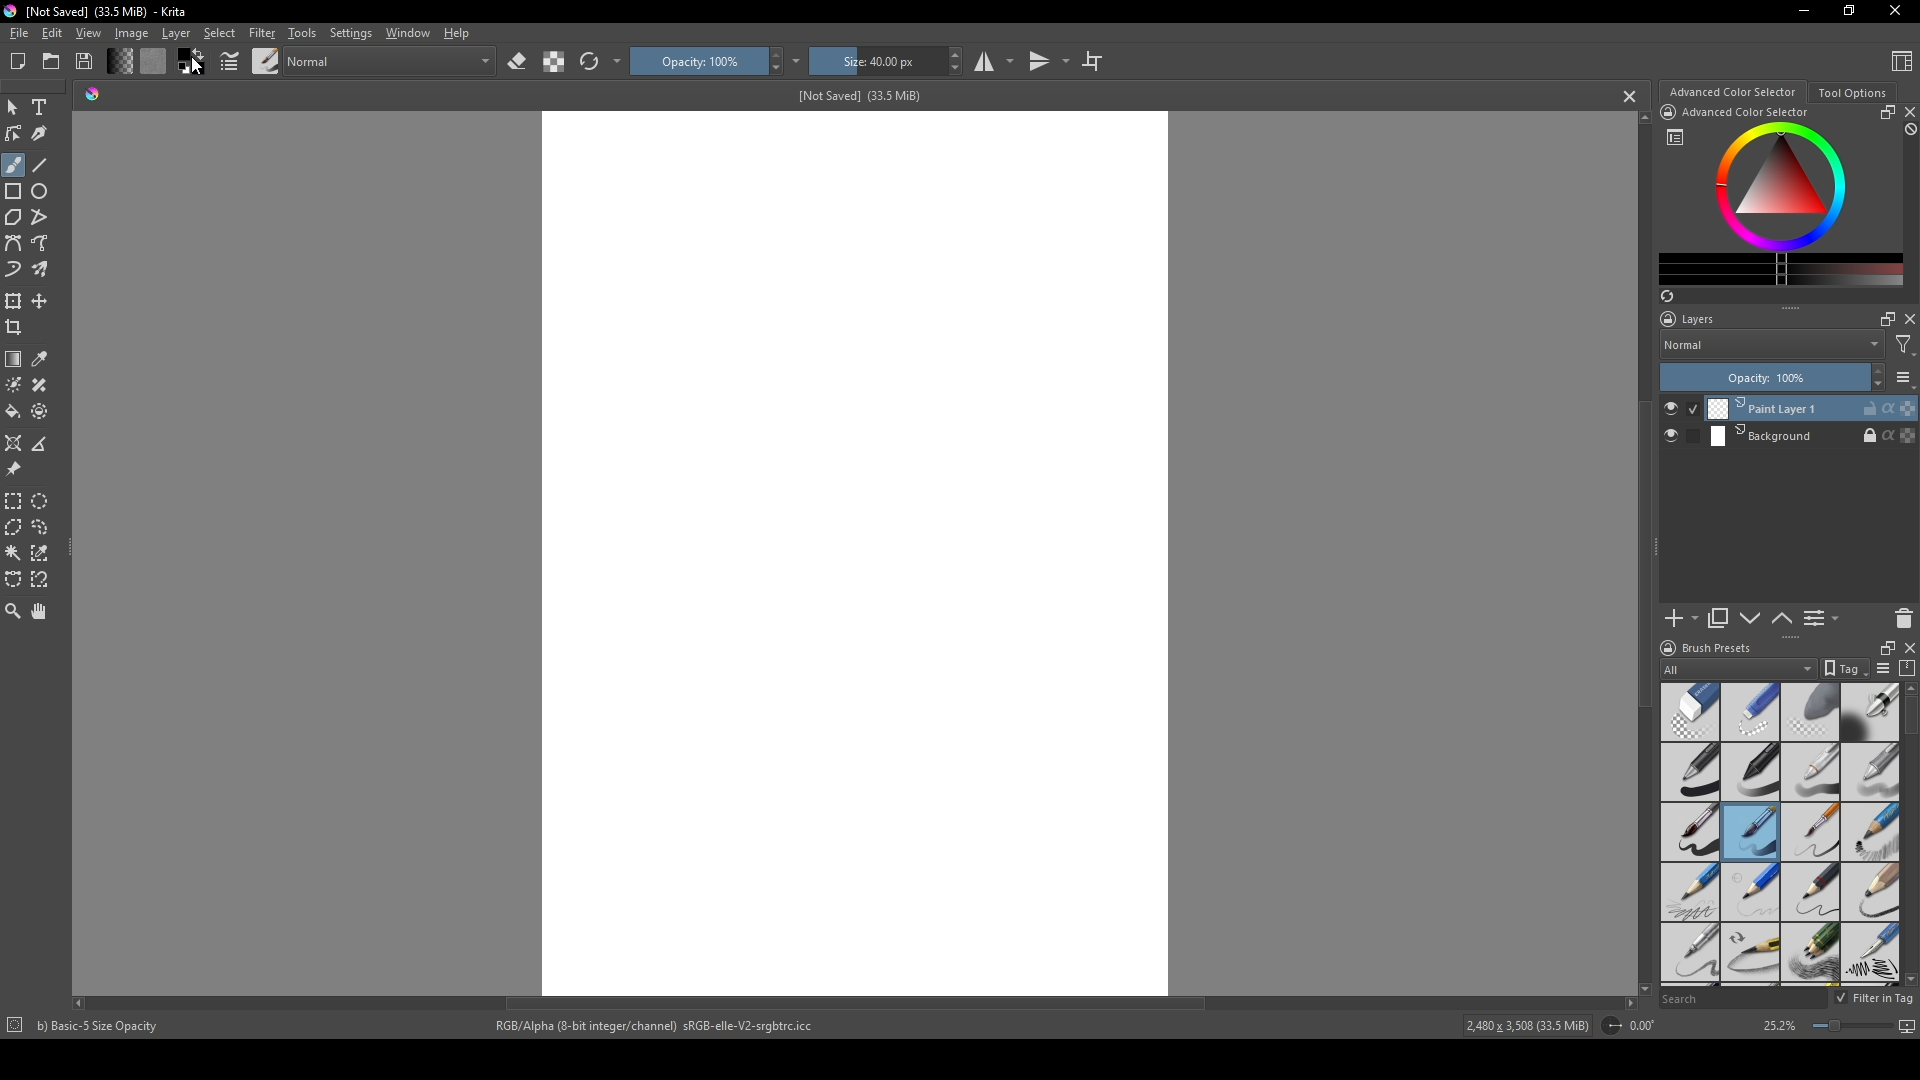 This screenshot has height=1080, width=1920. I want to click on refresh, so click(589, 62).